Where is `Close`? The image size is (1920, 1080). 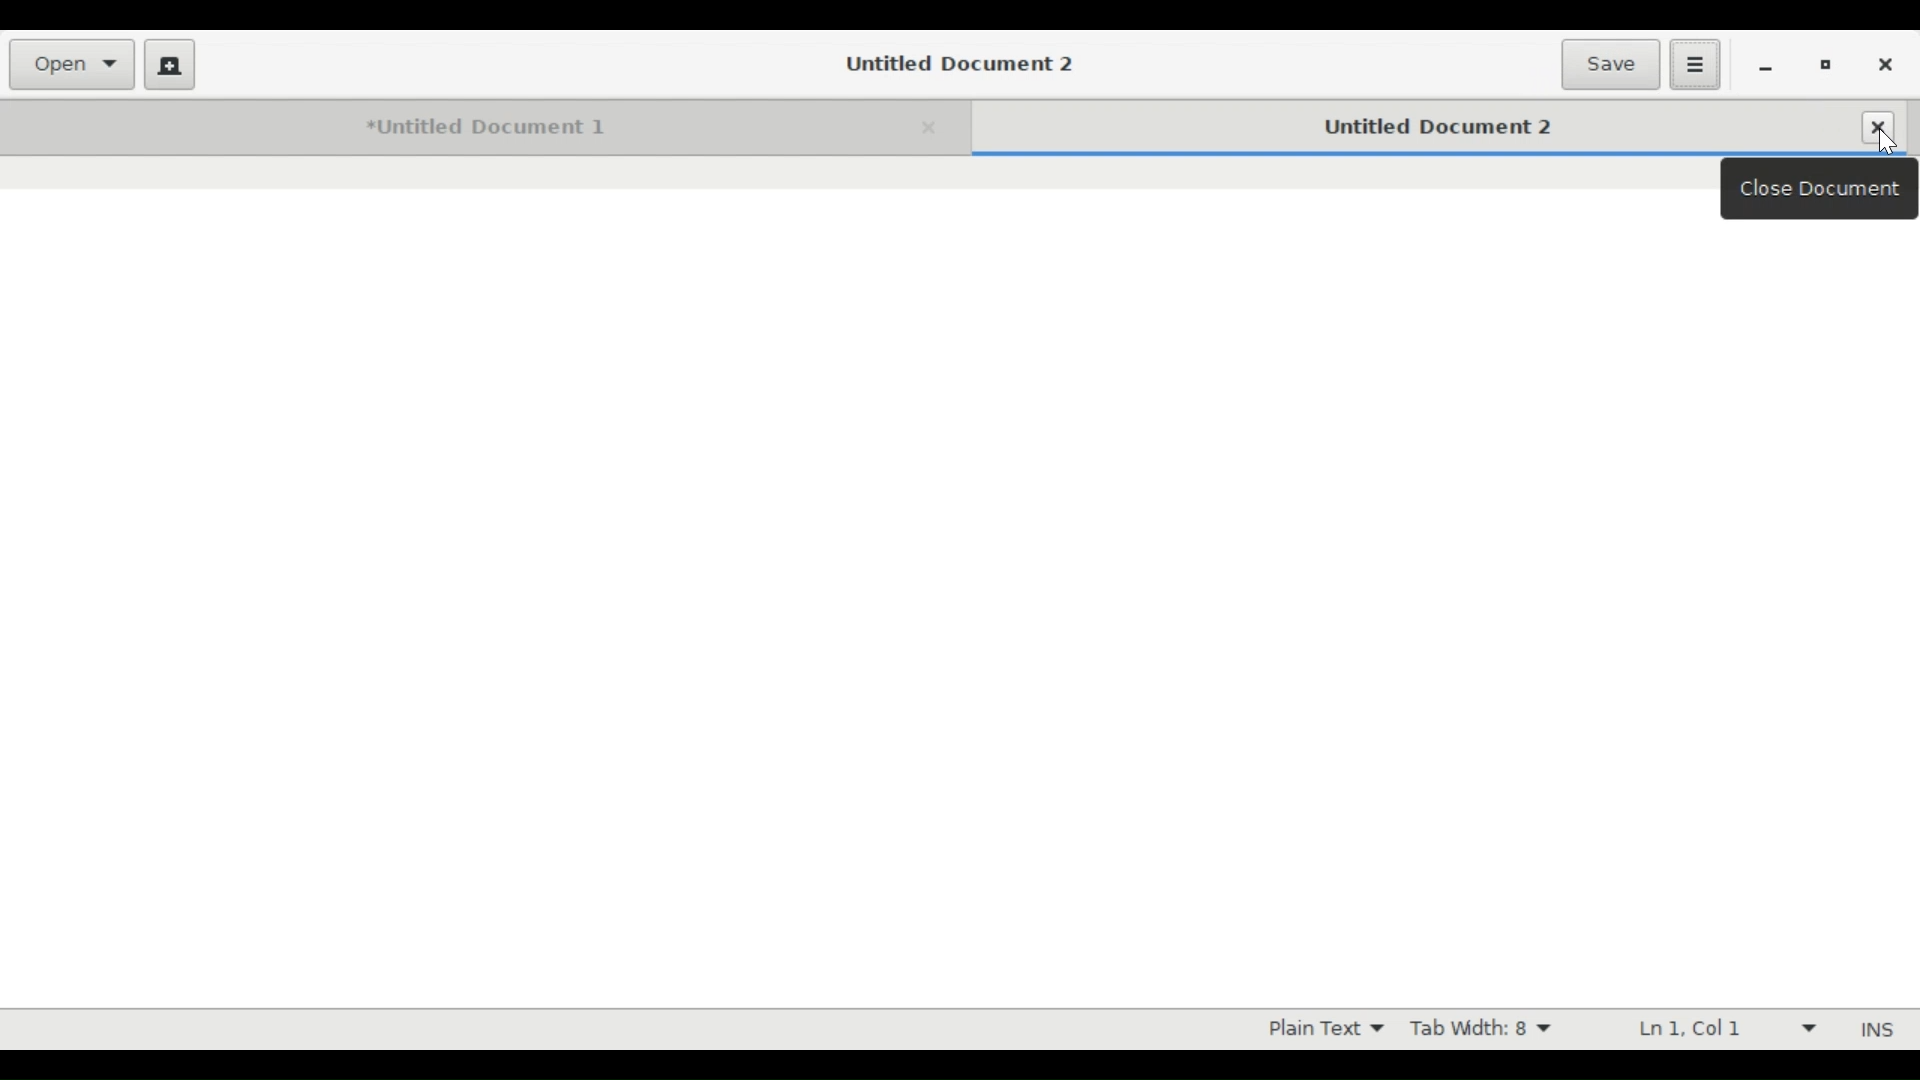 Close is located at coordinates (934, 128).